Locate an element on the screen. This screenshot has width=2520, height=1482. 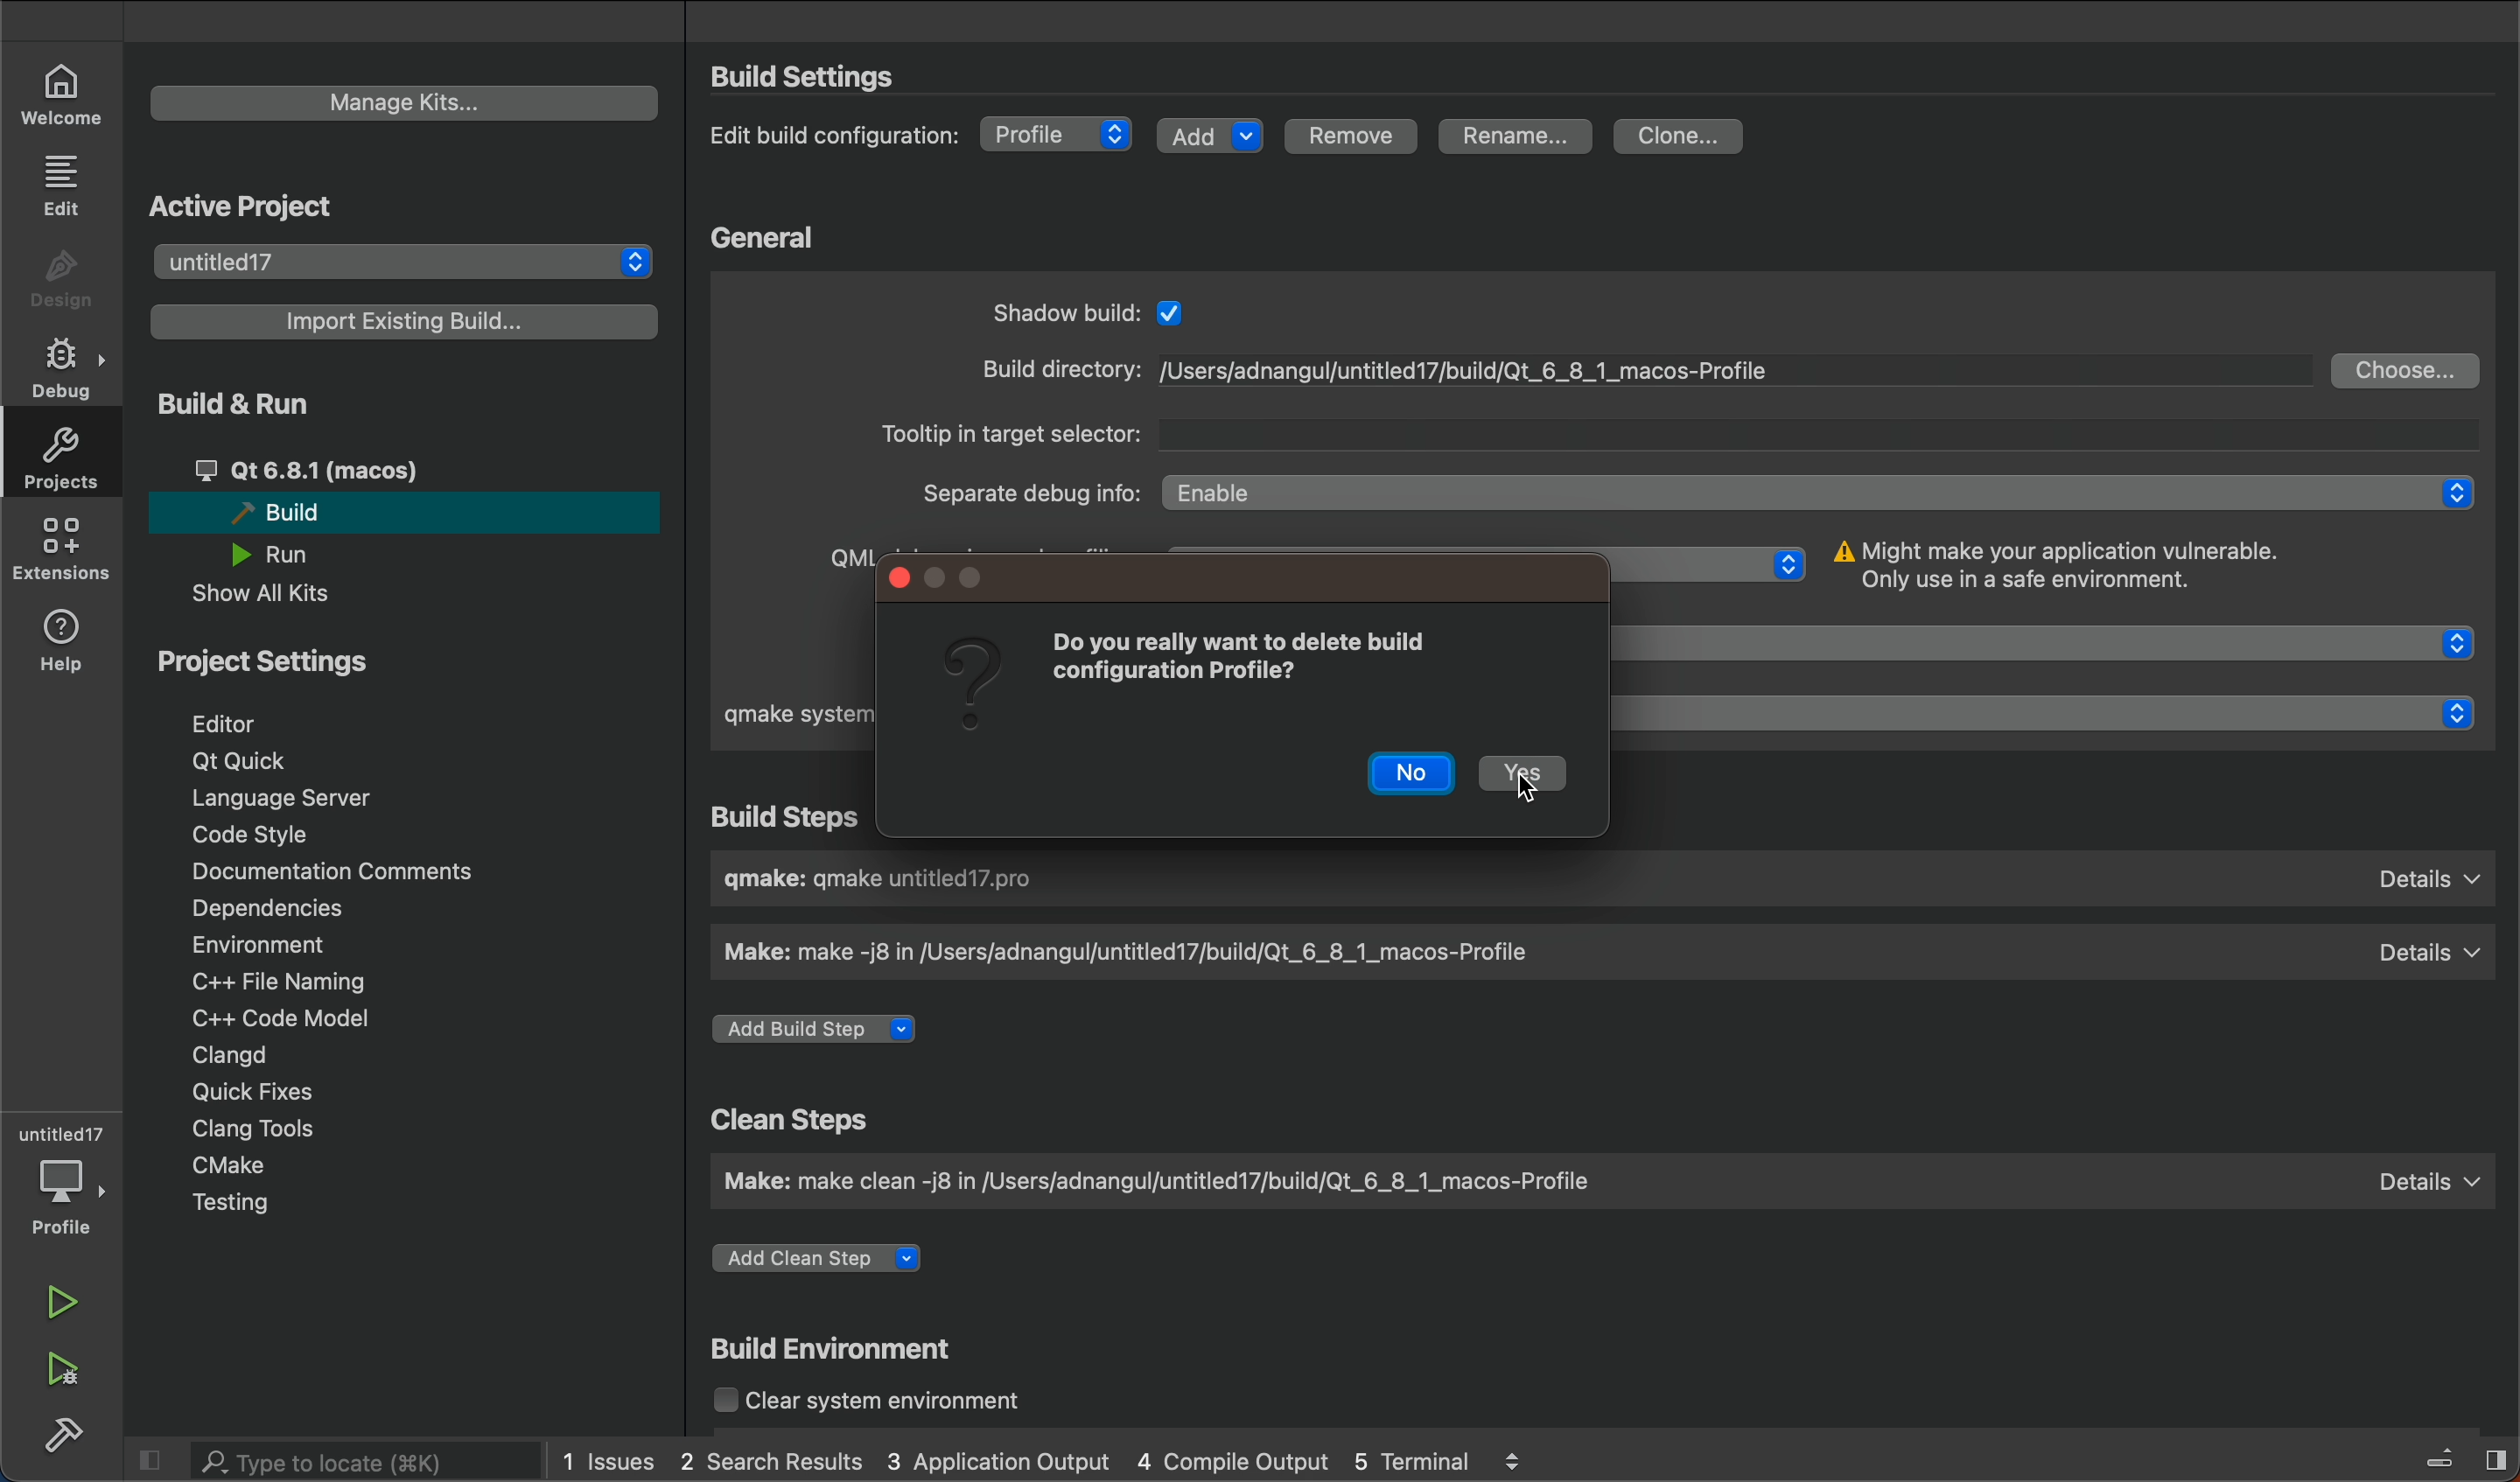
edit configuration is located at coordinates (835, 133).